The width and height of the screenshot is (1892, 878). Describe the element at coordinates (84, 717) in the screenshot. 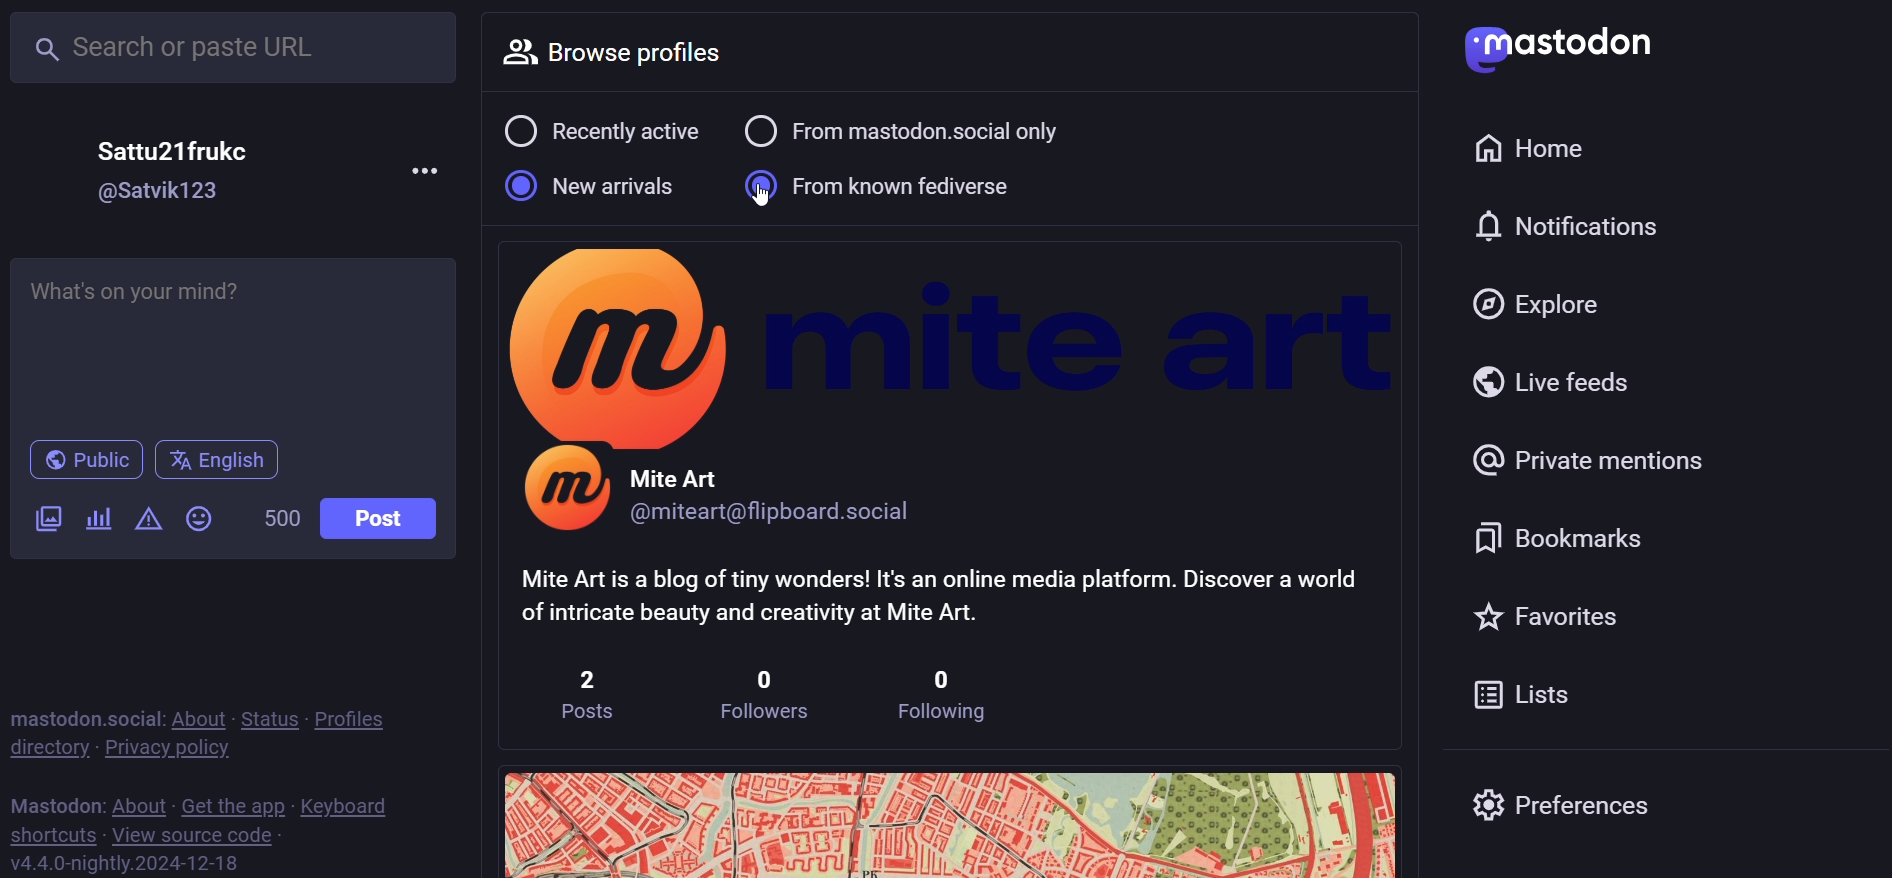

I see `mastodon social` at that location.